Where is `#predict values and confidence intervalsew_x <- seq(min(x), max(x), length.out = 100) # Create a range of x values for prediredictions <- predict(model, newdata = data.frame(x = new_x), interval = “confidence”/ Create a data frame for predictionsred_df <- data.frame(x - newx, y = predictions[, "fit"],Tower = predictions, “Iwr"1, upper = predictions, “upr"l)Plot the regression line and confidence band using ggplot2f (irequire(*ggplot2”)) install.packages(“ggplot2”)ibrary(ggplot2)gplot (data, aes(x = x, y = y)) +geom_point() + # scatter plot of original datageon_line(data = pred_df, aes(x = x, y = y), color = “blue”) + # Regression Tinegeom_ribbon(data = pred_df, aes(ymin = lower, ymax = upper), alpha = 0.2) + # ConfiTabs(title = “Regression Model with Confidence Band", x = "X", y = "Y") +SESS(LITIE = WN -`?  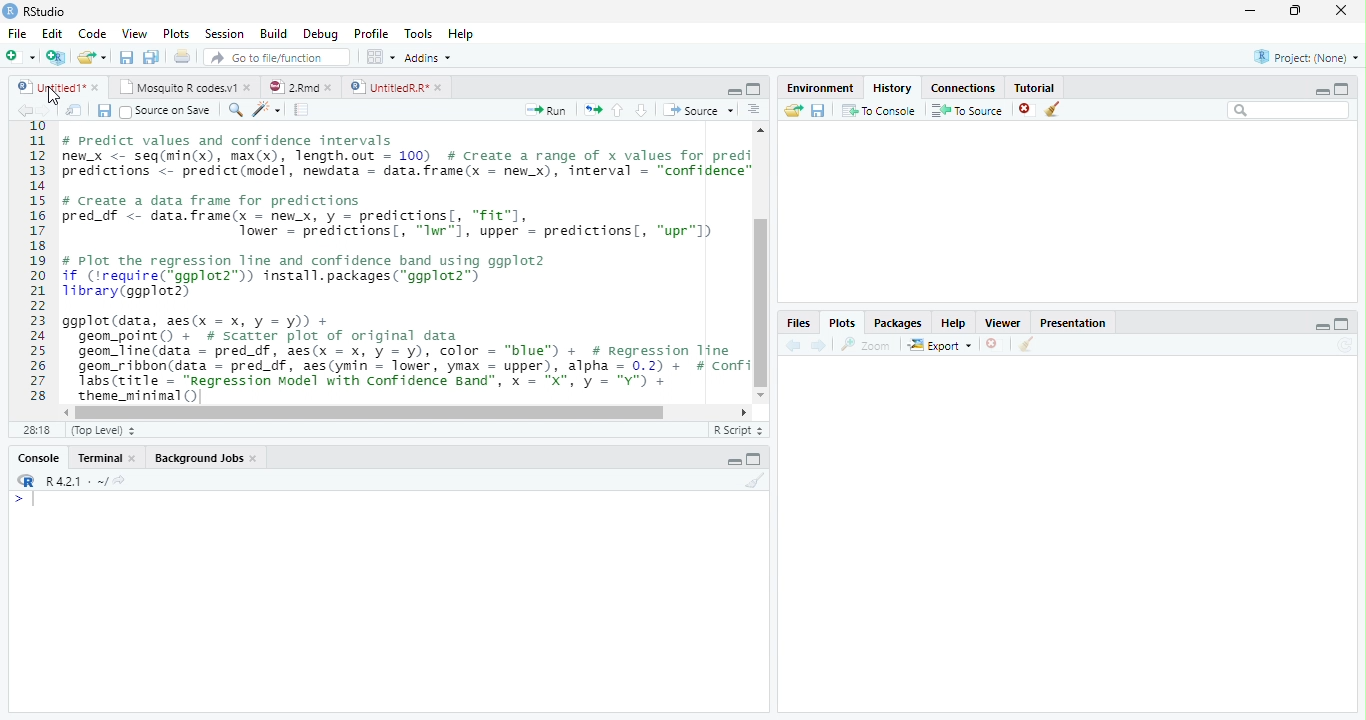
#predict values and confidence intervalsew_x <- seq(min(x), max(x), length.out = 100) # Create a range of x values for prediredictions <- predict(model, newdata = data.frame(x = new_x), interval = “confidence”/ Create a data frame for predictionsred_df <- data.frame(x - newx, y = predictions[, "fit"],Tower = predictions, “Iwr"1, upper = predictions, “upr"l)Plot the regression line and confidence band using ggplot2f (irequire(*ggplot2”)) install.packages(“ggplot2”)ibrary(ggplot2)gplot (data, aes(x = x, y = y)) +geom_point() + # scatter plot of original datageon_line(data = pred_df, aes(x = x, y = y), color = “blue”) + # Regression Tinegeom_ribbon(data = pred_df, aes(ymin = lower, ymax = upper), alpha = 0.2) + # ConfiTabs(title = “Regression Model with Confidence Band", x = "X", y = "Y") +SESS(LITIE = WN - is located at coordinates (404, 267).